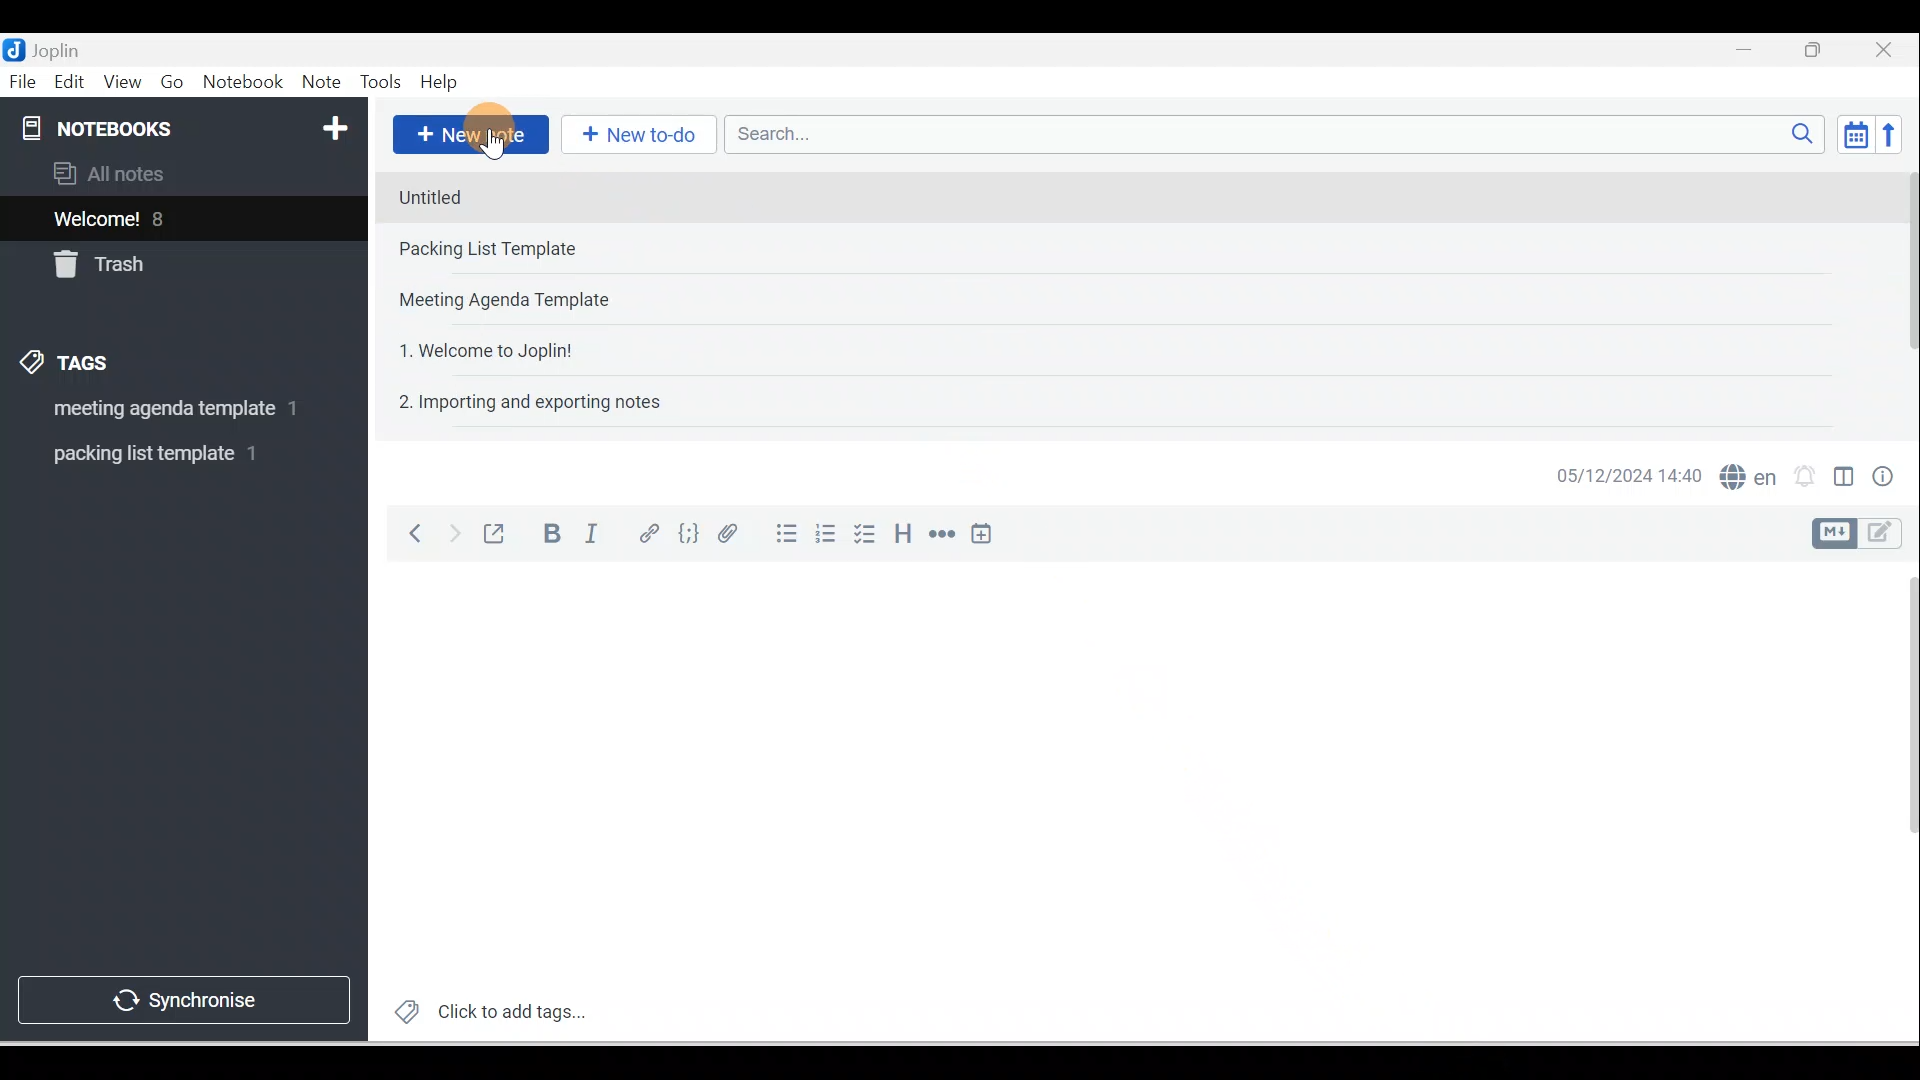 The image size is (1920, 1080). I want to click on Note 4, so click(532, 346).